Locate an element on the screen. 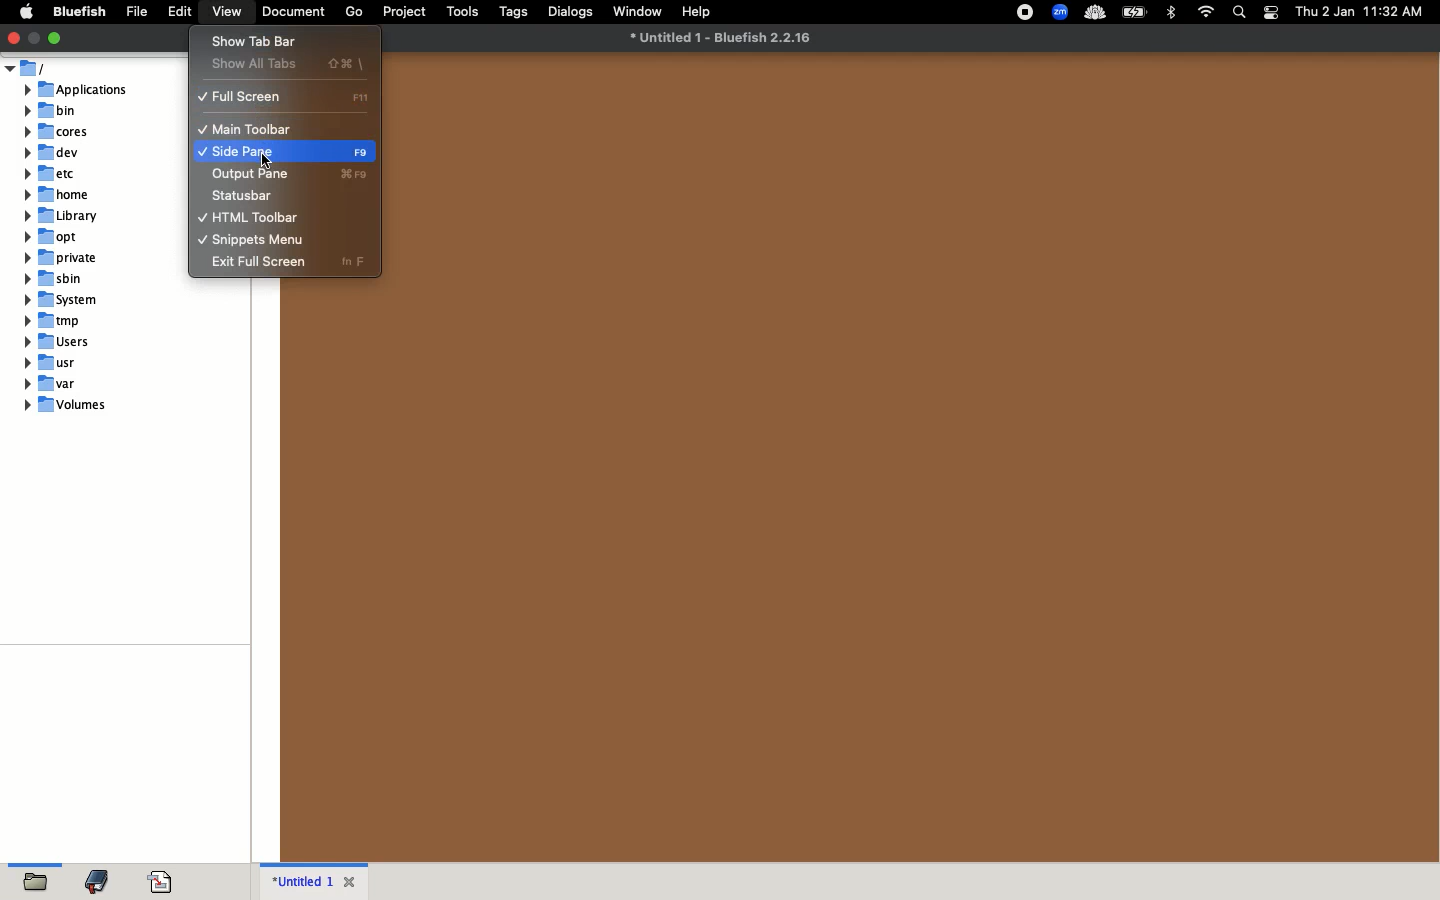 The image size is (1440, 900). project is located at coordinates (403, 12).